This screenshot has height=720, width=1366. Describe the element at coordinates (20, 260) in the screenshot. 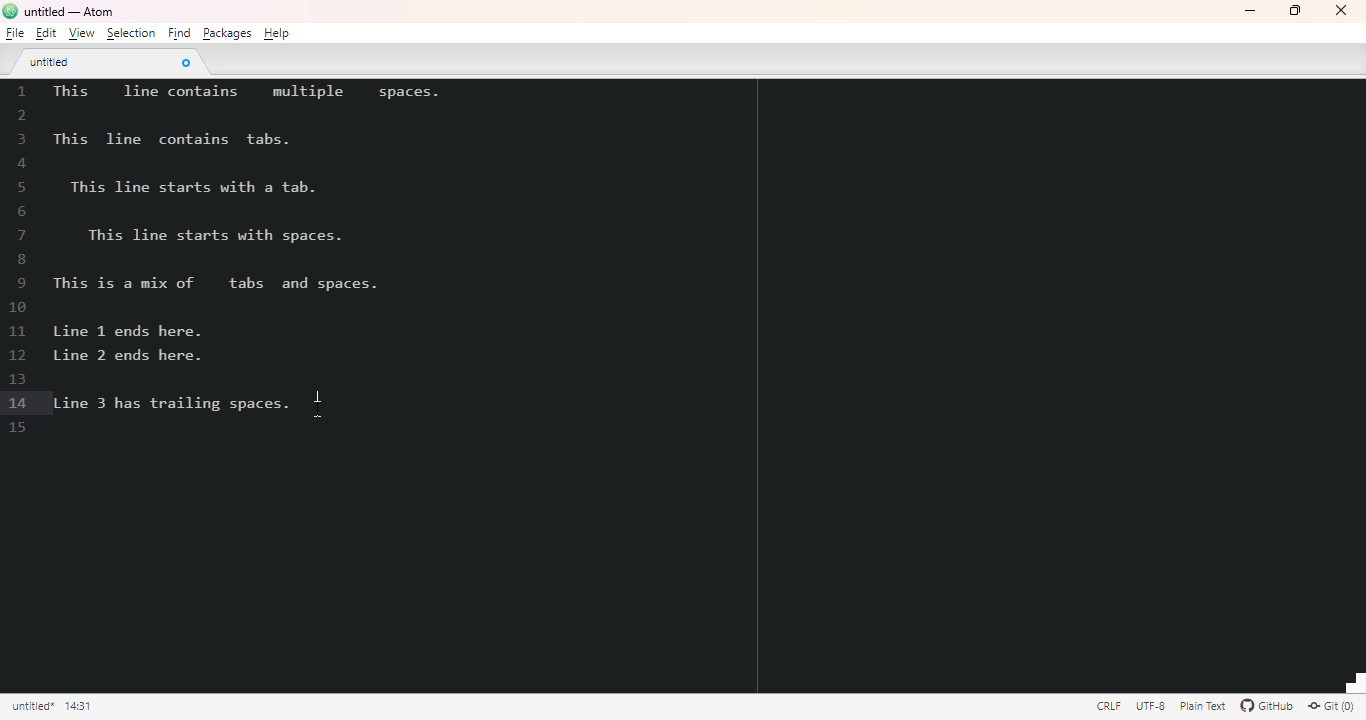

I see `line numbers` at that location.